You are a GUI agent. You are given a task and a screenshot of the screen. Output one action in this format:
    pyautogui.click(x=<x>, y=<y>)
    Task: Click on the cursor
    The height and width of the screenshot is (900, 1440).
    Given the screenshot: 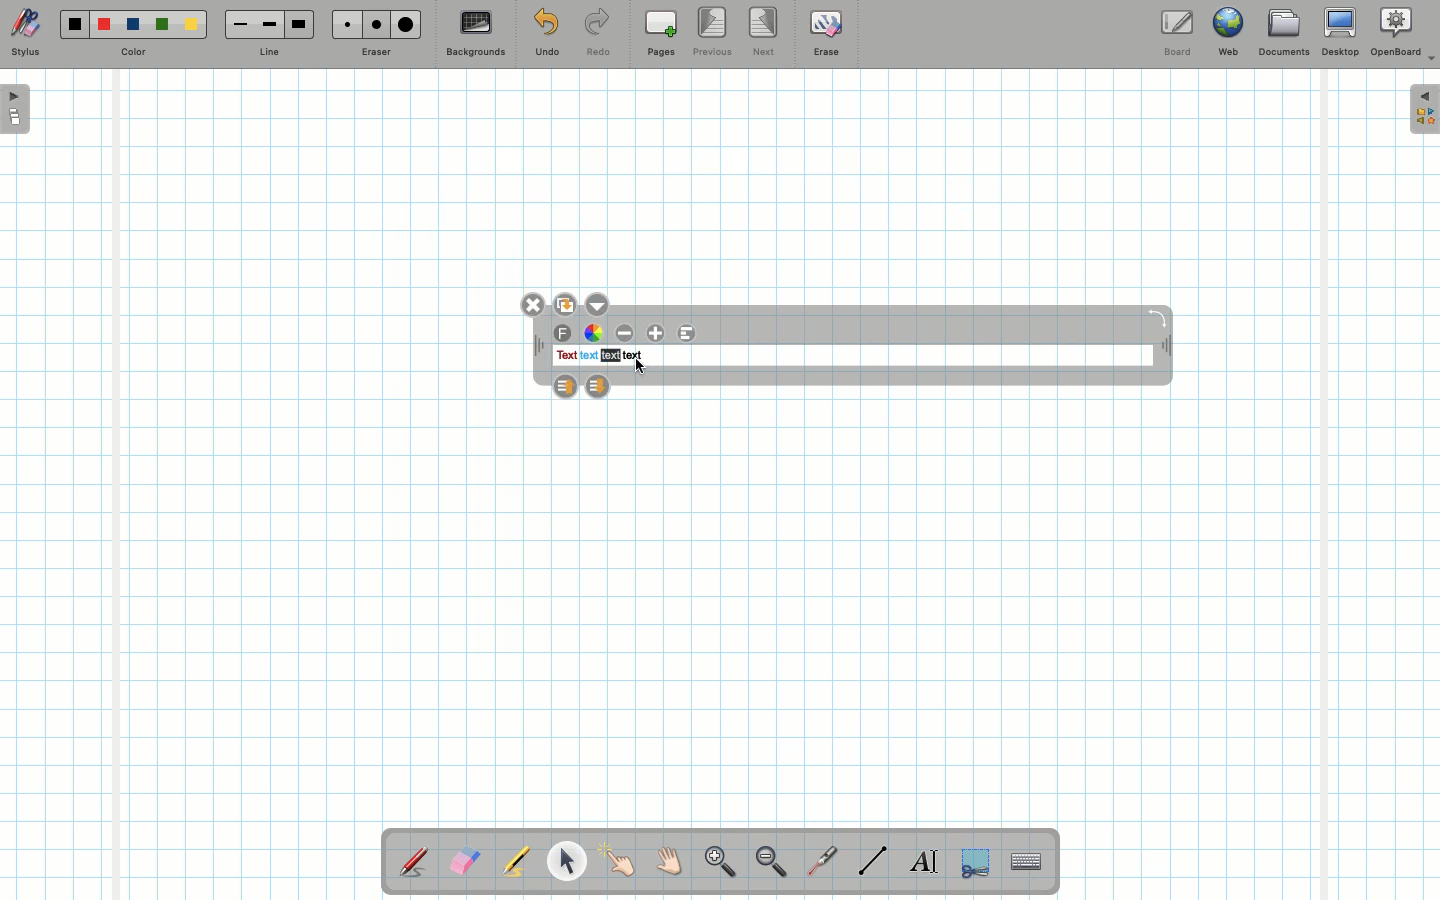 What is the action you would take?
    pyautogui.click(x=639, y=366)
    